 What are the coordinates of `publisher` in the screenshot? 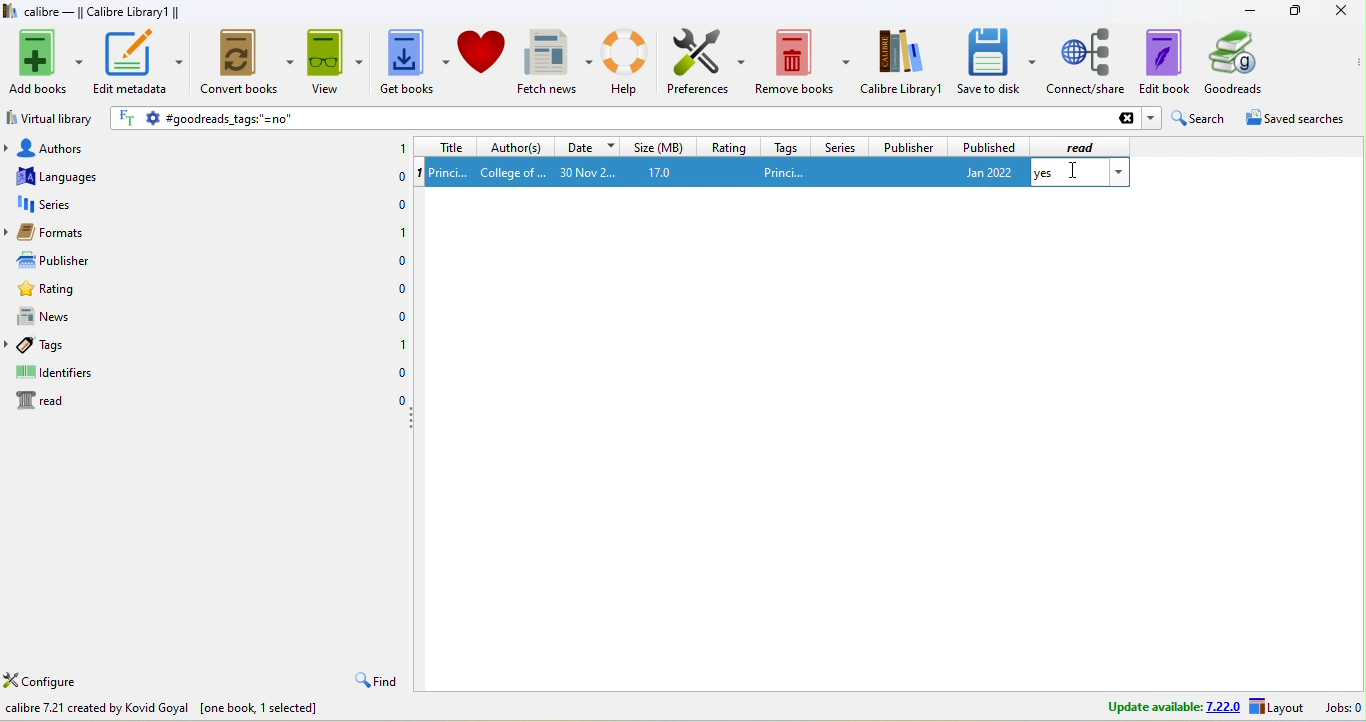 It's located at (906, 145).